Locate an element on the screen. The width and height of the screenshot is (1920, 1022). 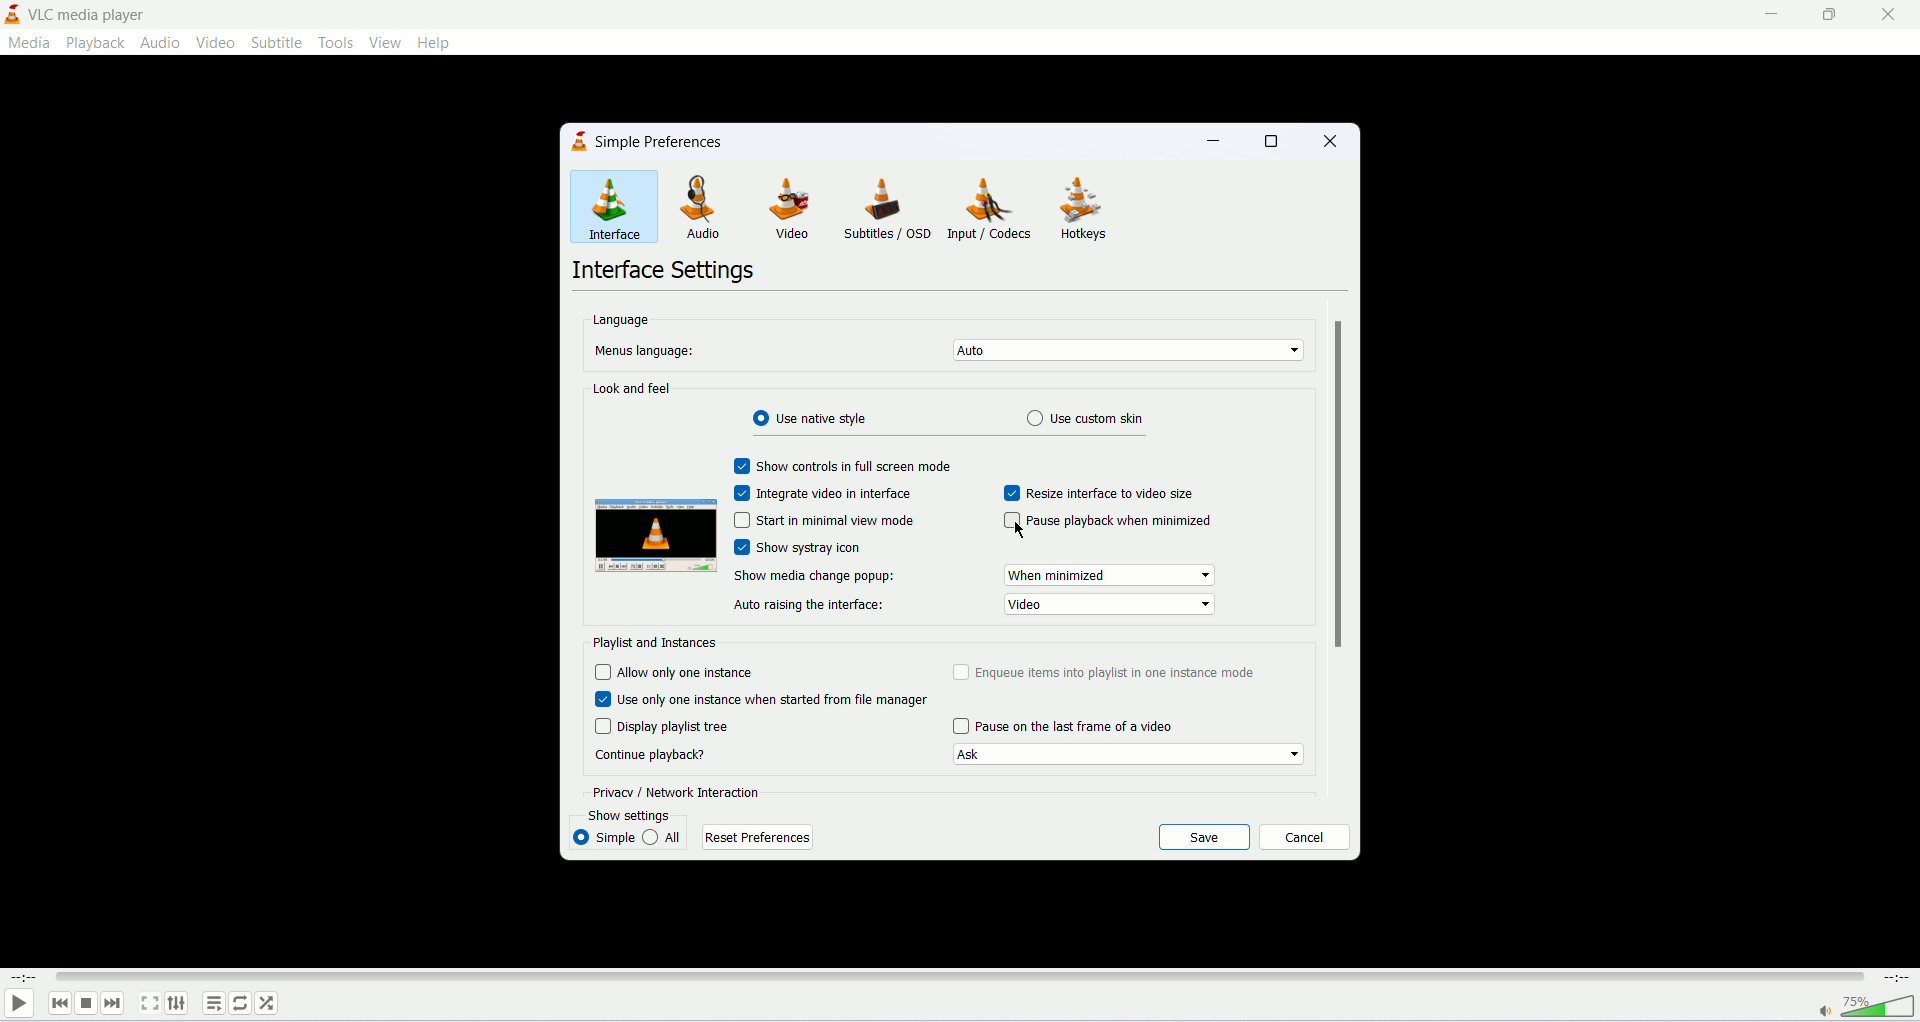
check box is located at coordinates (1013, 494).